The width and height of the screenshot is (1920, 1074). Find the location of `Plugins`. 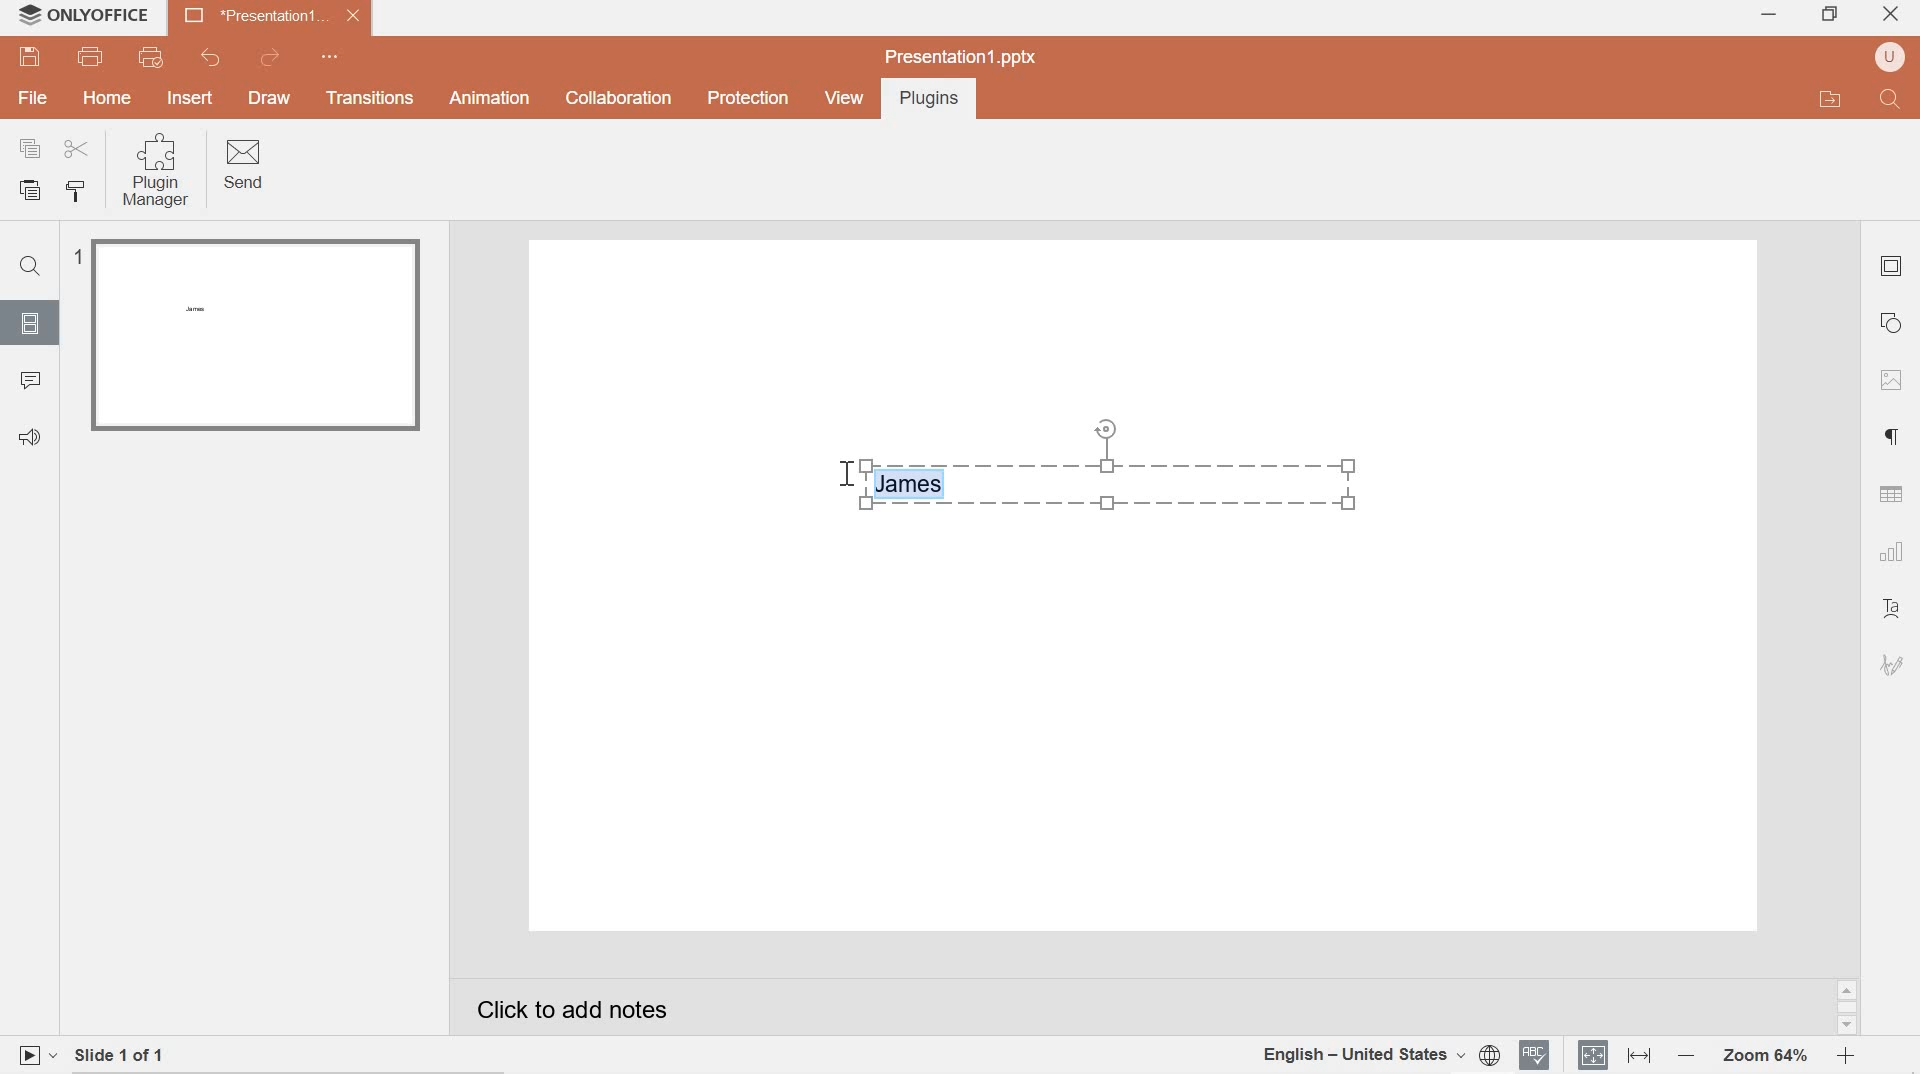

Plugins is located at coordinates (925, 100).